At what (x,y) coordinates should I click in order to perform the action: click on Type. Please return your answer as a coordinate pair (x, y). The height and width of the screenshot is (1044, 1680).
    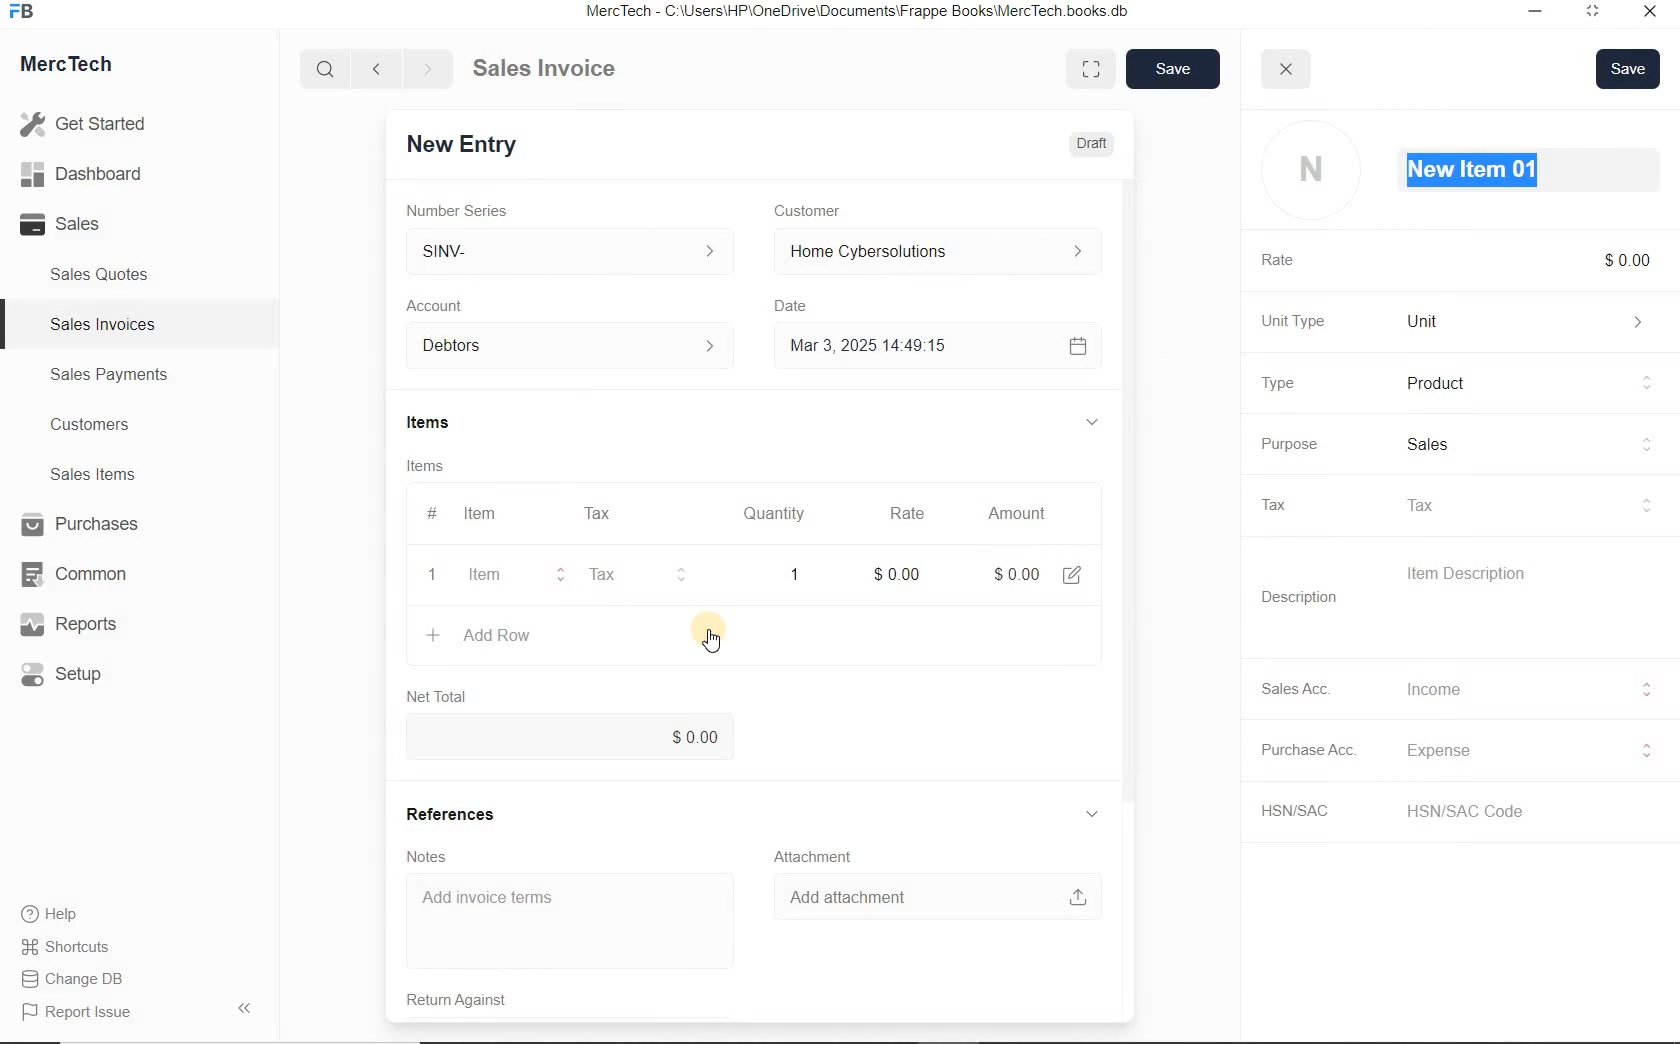
    Looking at the image, I should click on (1276, 383).